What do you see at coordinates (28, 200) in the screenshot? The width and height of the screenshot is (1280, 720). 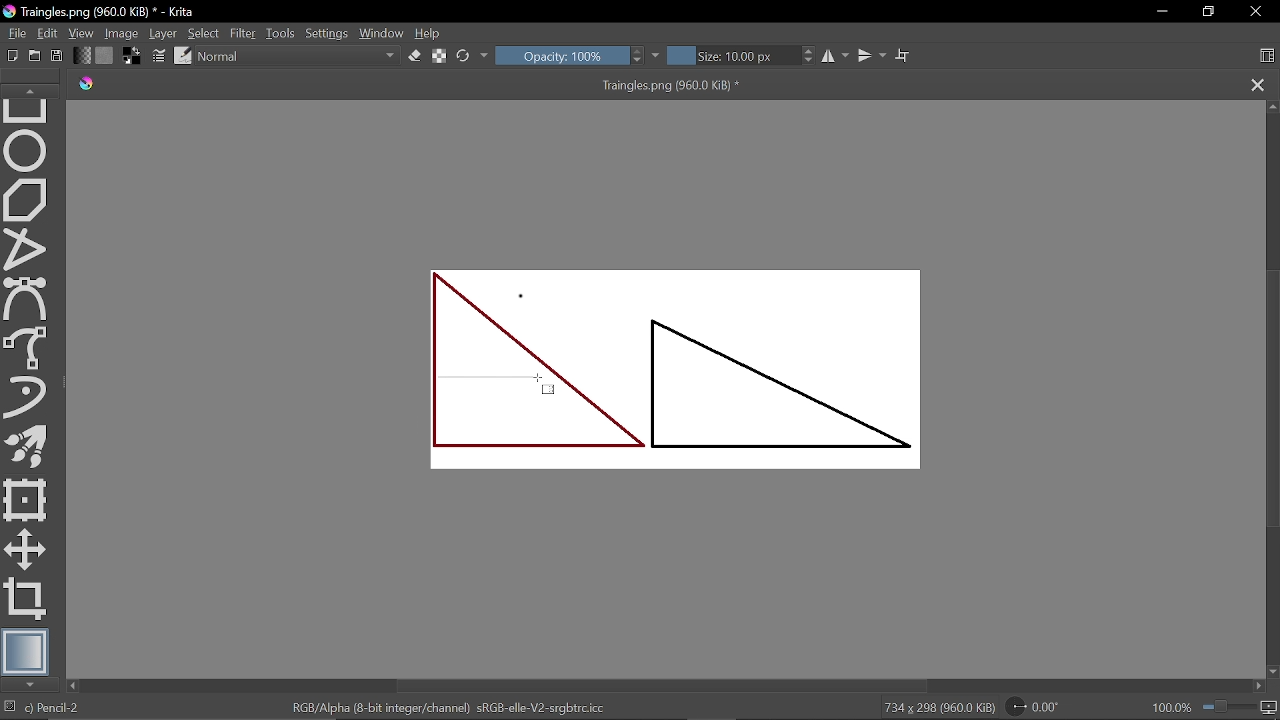 I see `Polygon tool` at bounding box center [28, 200].